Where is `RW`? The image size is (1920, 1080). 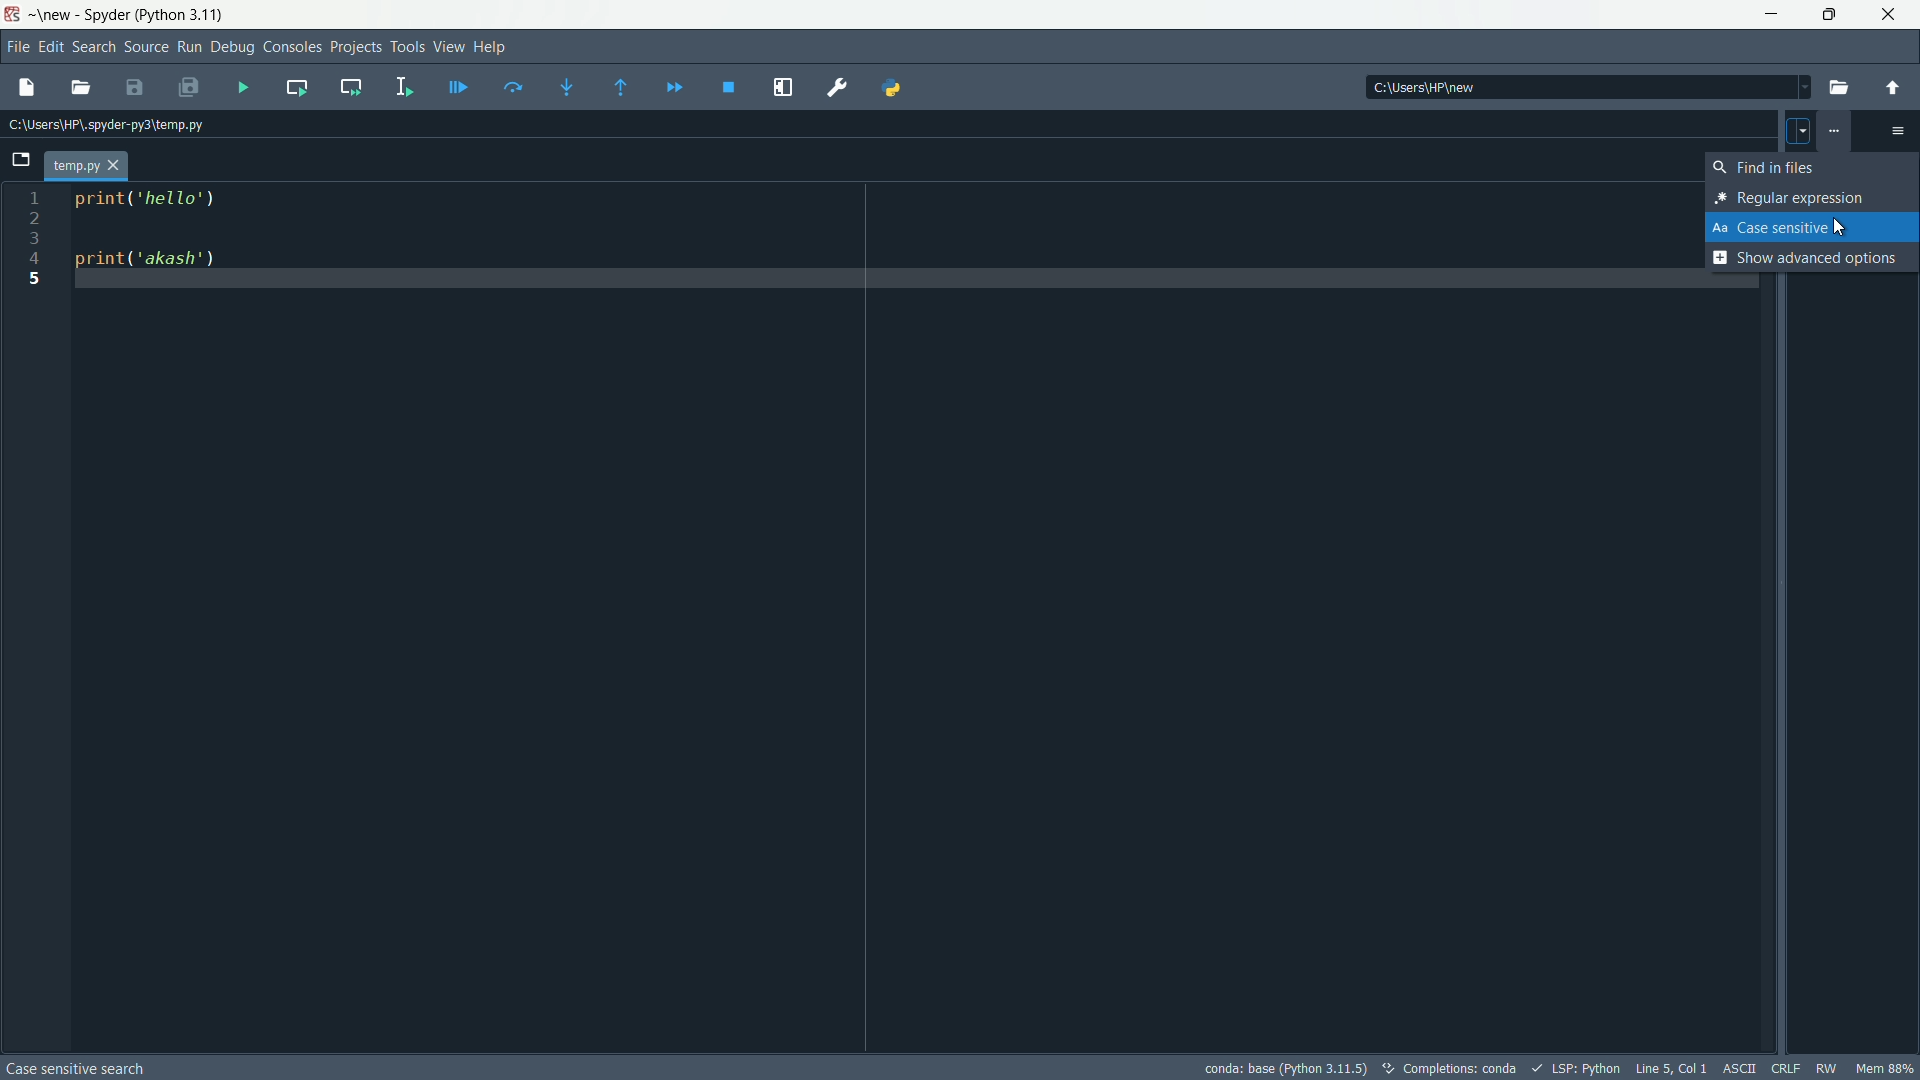 RW is located at coordinates (1827, 1068).